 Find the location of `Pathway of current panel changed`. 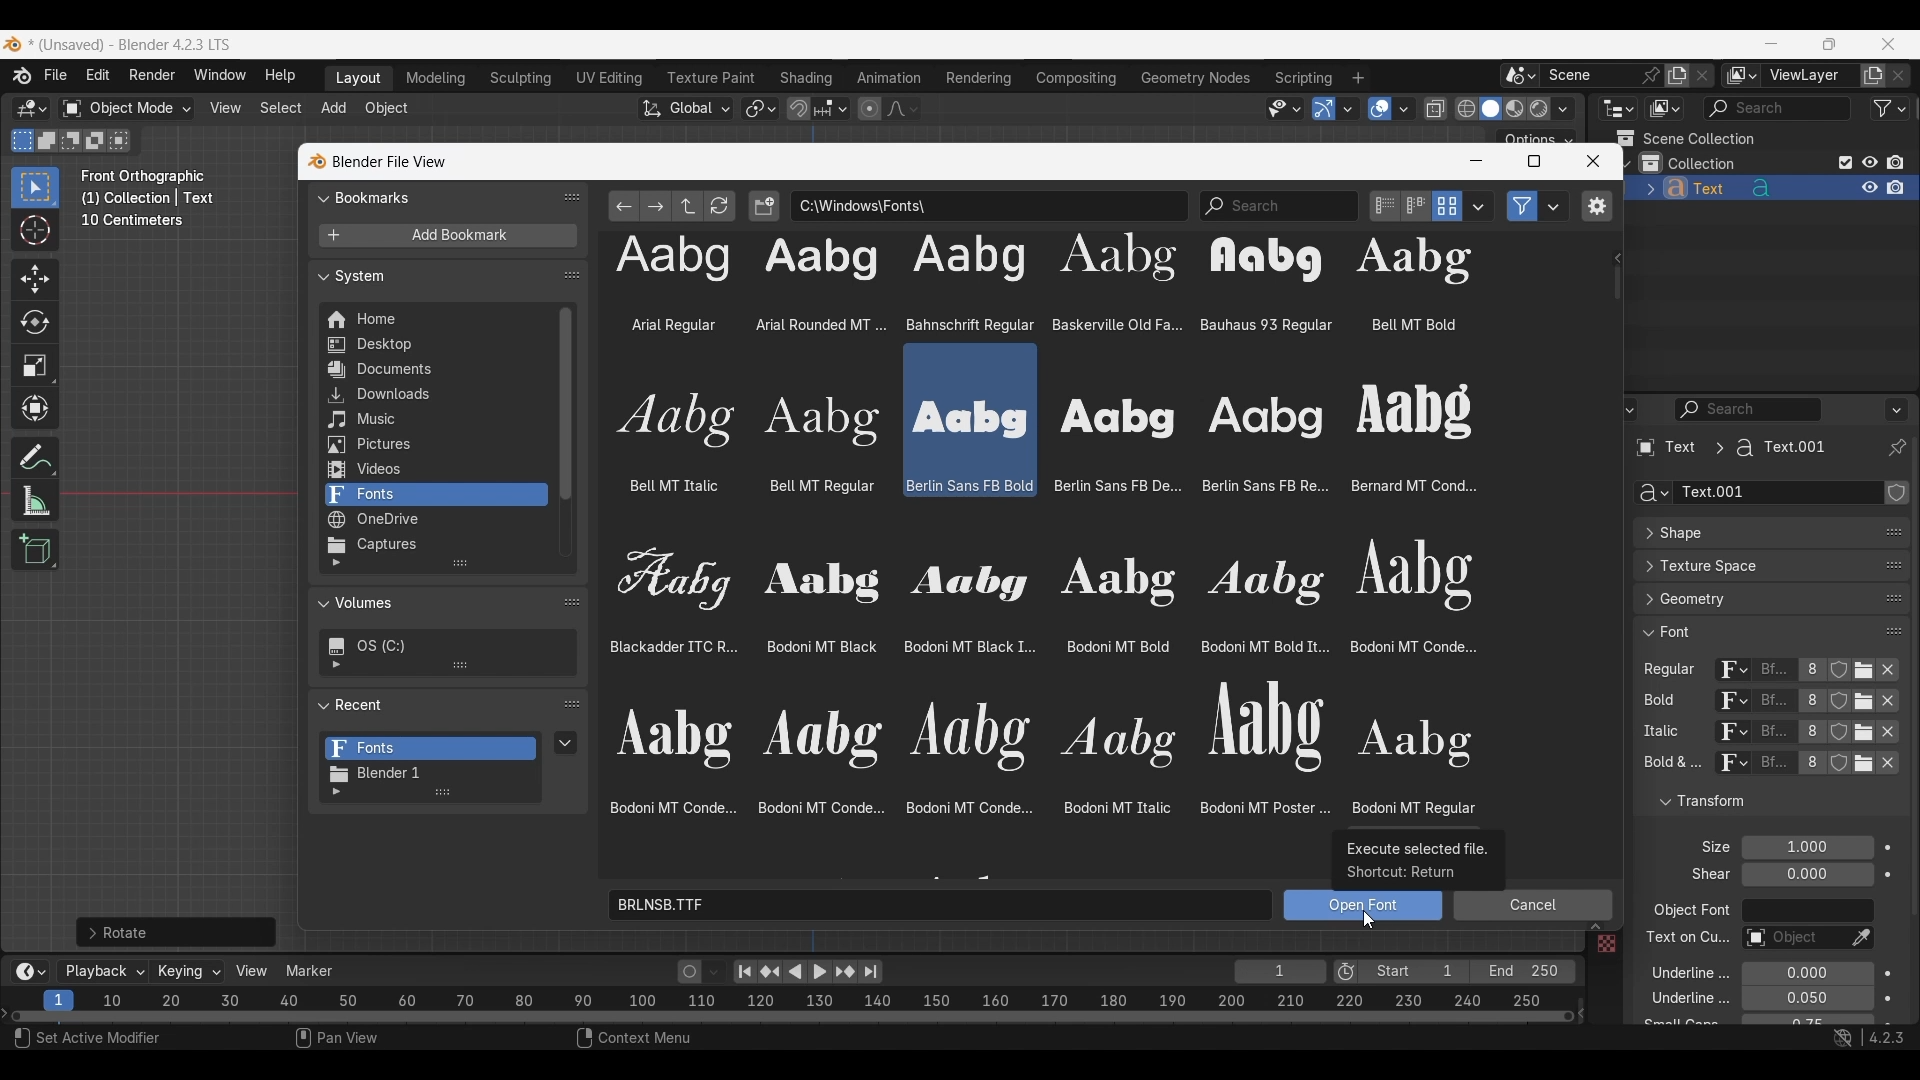

Pathway of current panel changed is located at coordinates (1729, 448).